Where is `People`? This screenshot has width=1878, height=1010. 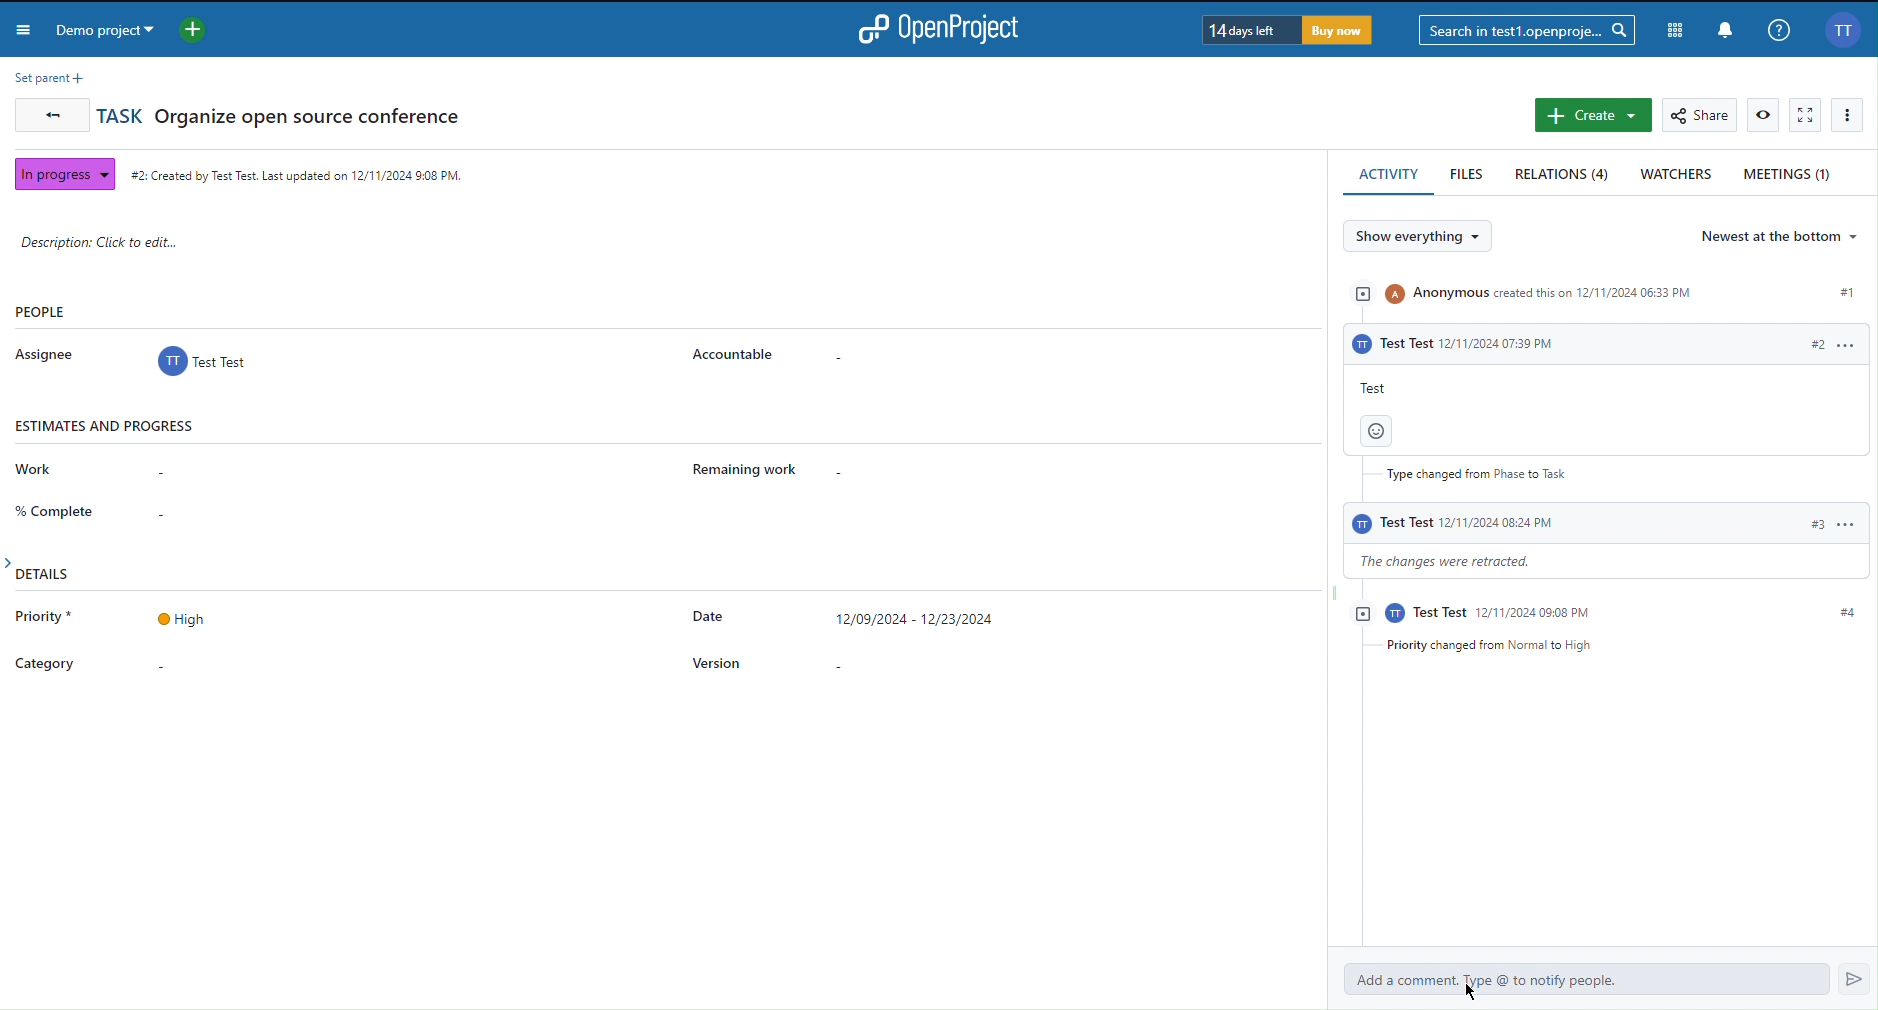 People is located at coordinates (414, 340).